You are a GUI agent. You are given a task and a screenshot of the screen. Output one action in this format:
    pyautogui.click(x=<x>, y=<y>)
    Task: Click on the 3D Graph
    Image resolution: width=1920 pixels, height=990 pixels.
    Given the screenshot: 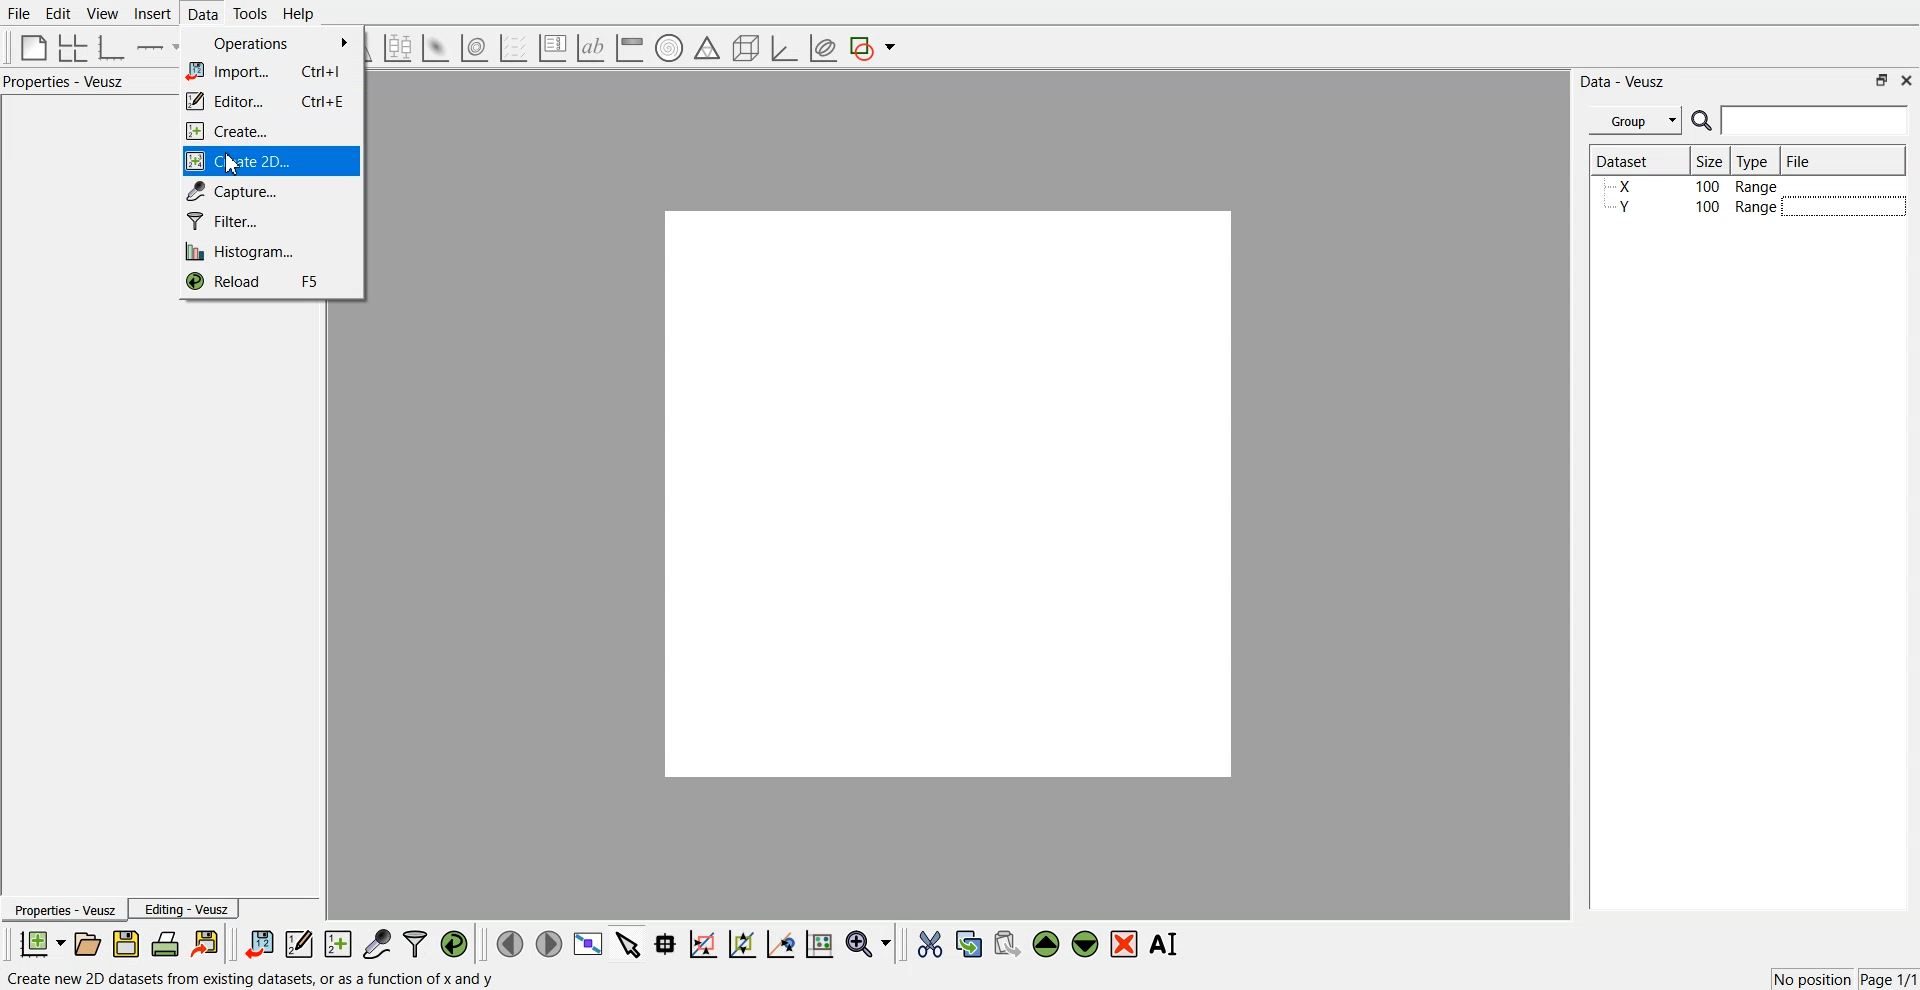 What is the action you would take?
    pyautogui.click(x=784, y=48)
    